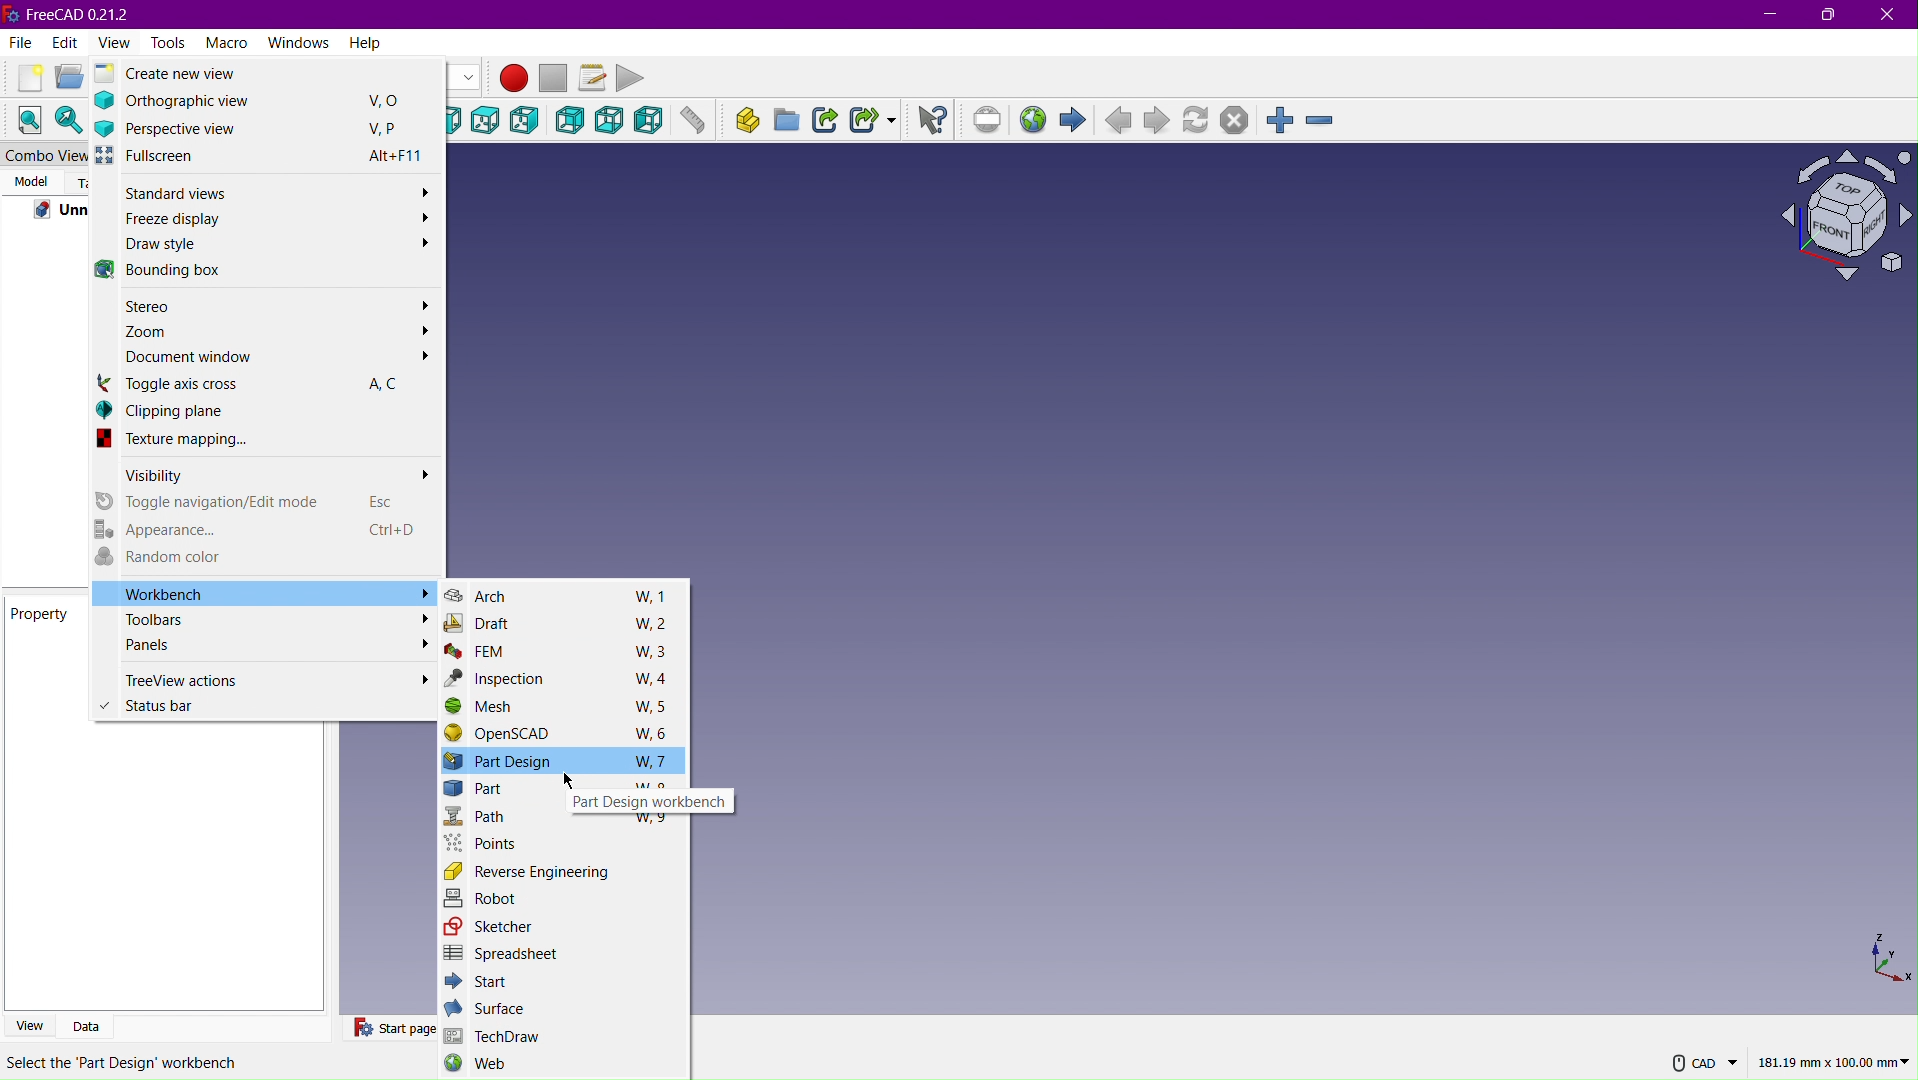 This screenshot has width=1918, height=1080. Describe the element at coordinates (66, 120) in the screenshot. I see `Fit Selection` at that location.